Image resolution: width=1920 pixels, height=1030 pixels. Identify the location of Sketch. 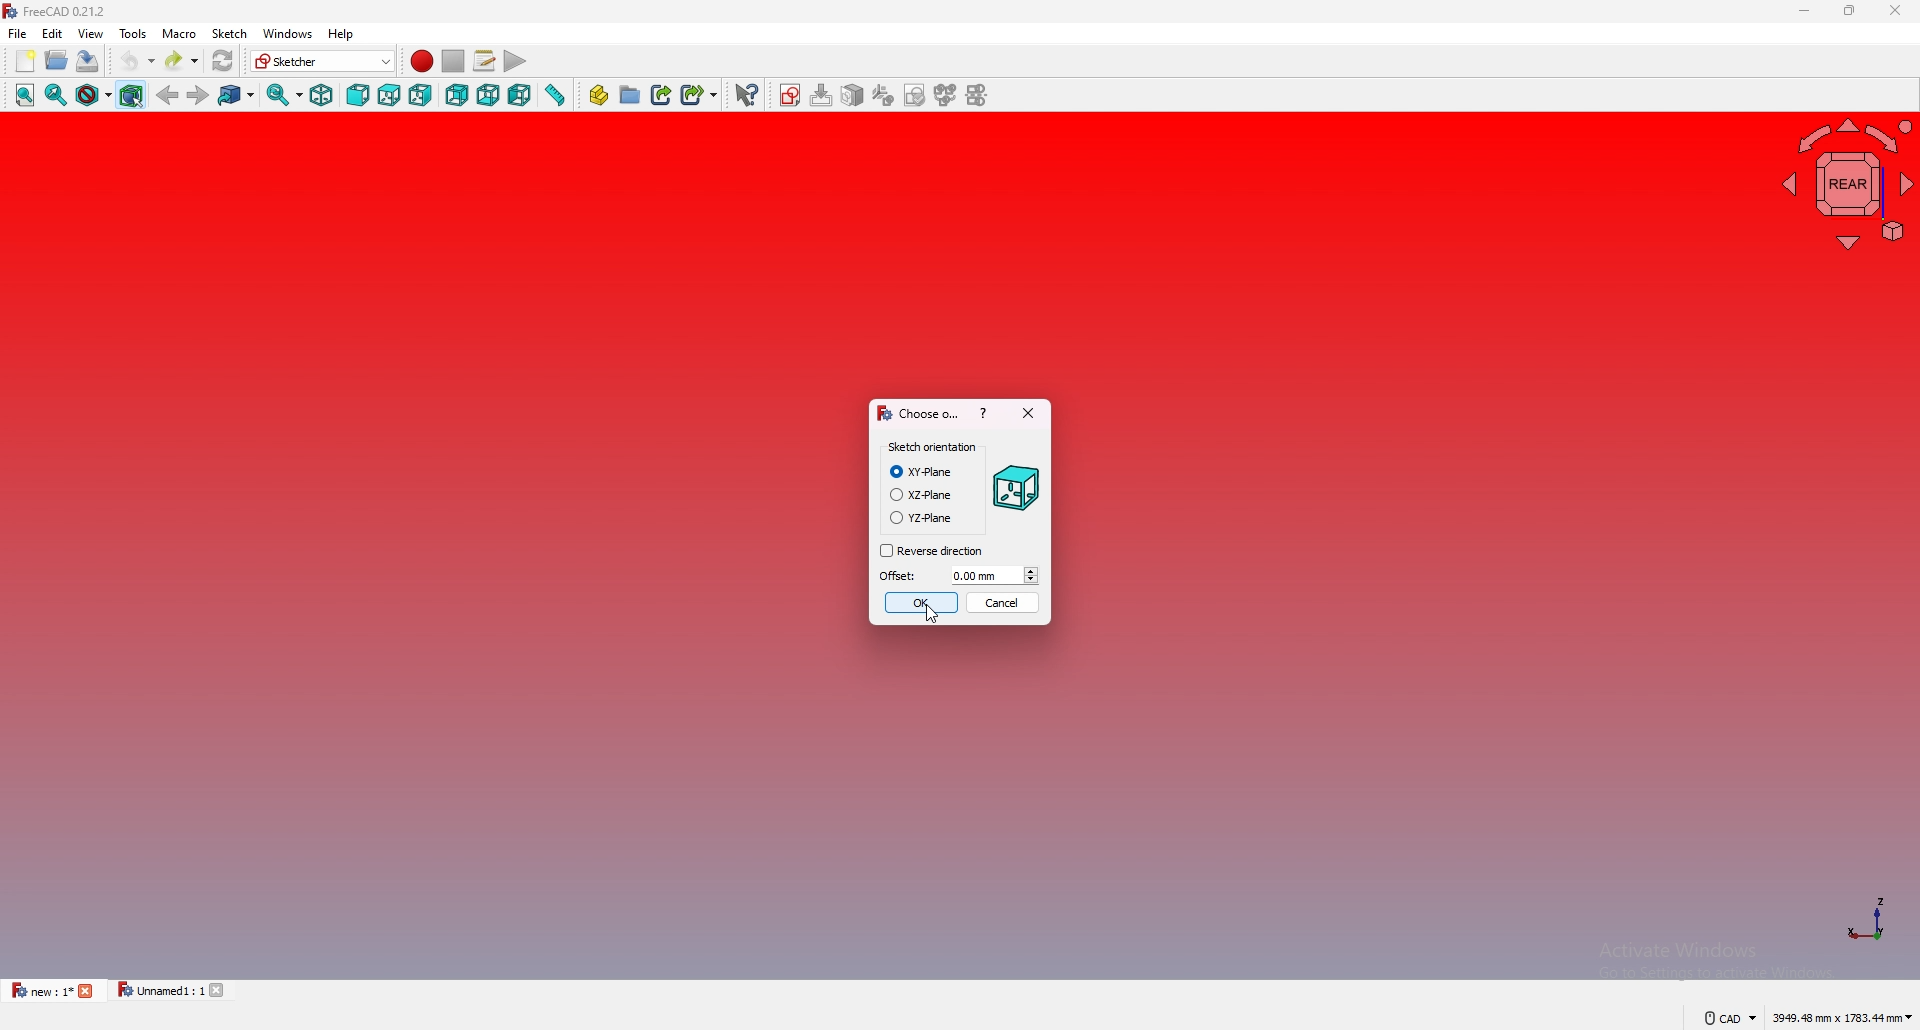
(228, 33).